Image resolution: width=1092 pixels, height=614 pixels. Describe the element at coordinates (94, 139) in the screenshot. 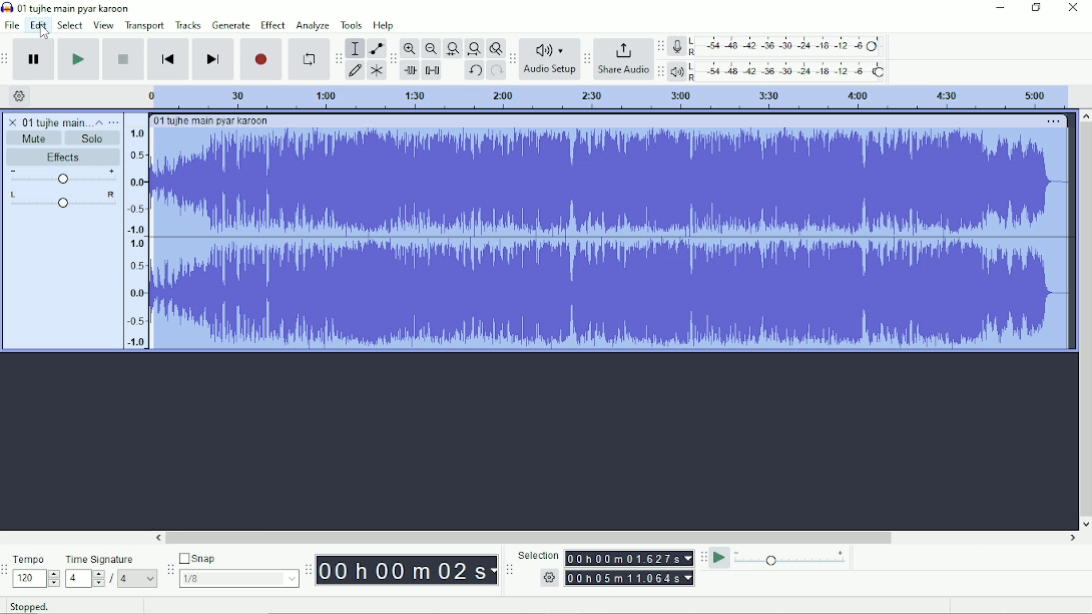

I see `Solo` at that location.